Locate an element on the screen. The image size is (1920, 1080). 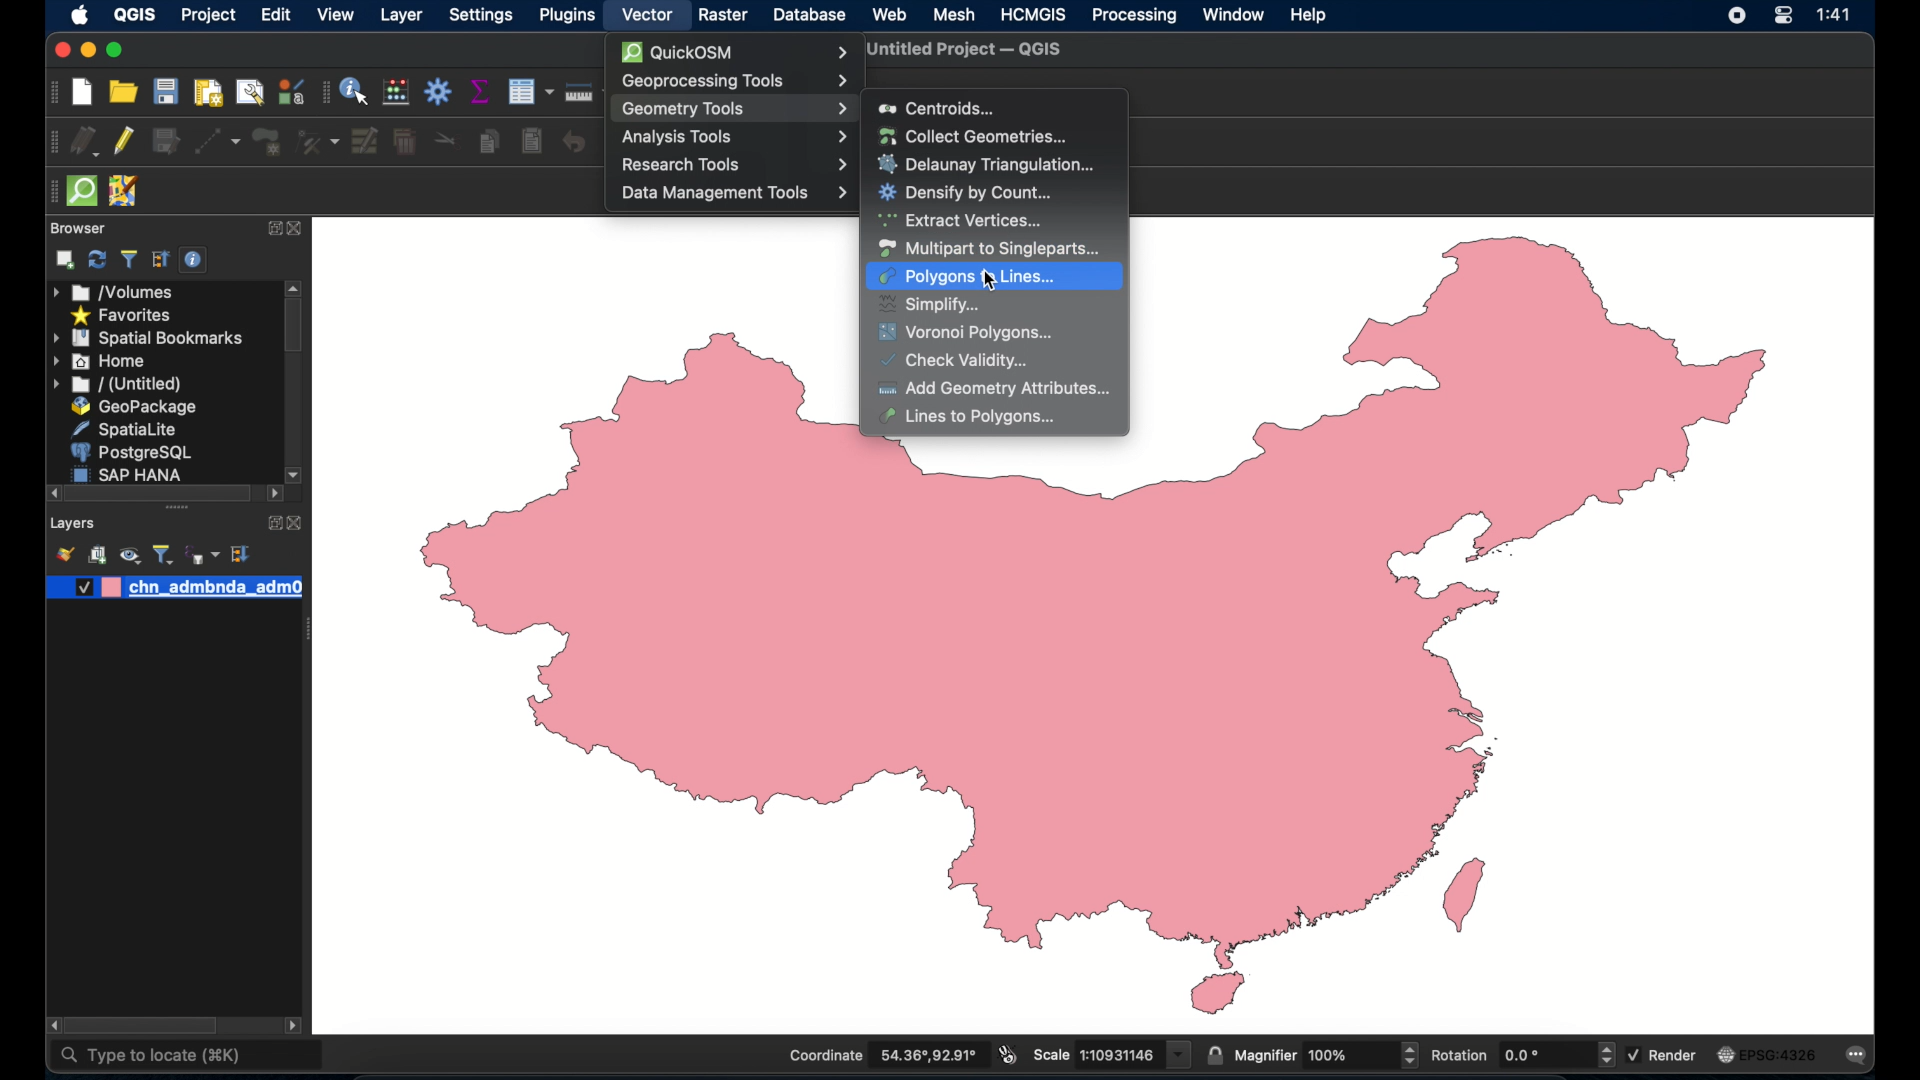
save edits is located at coordinates (165, 142).